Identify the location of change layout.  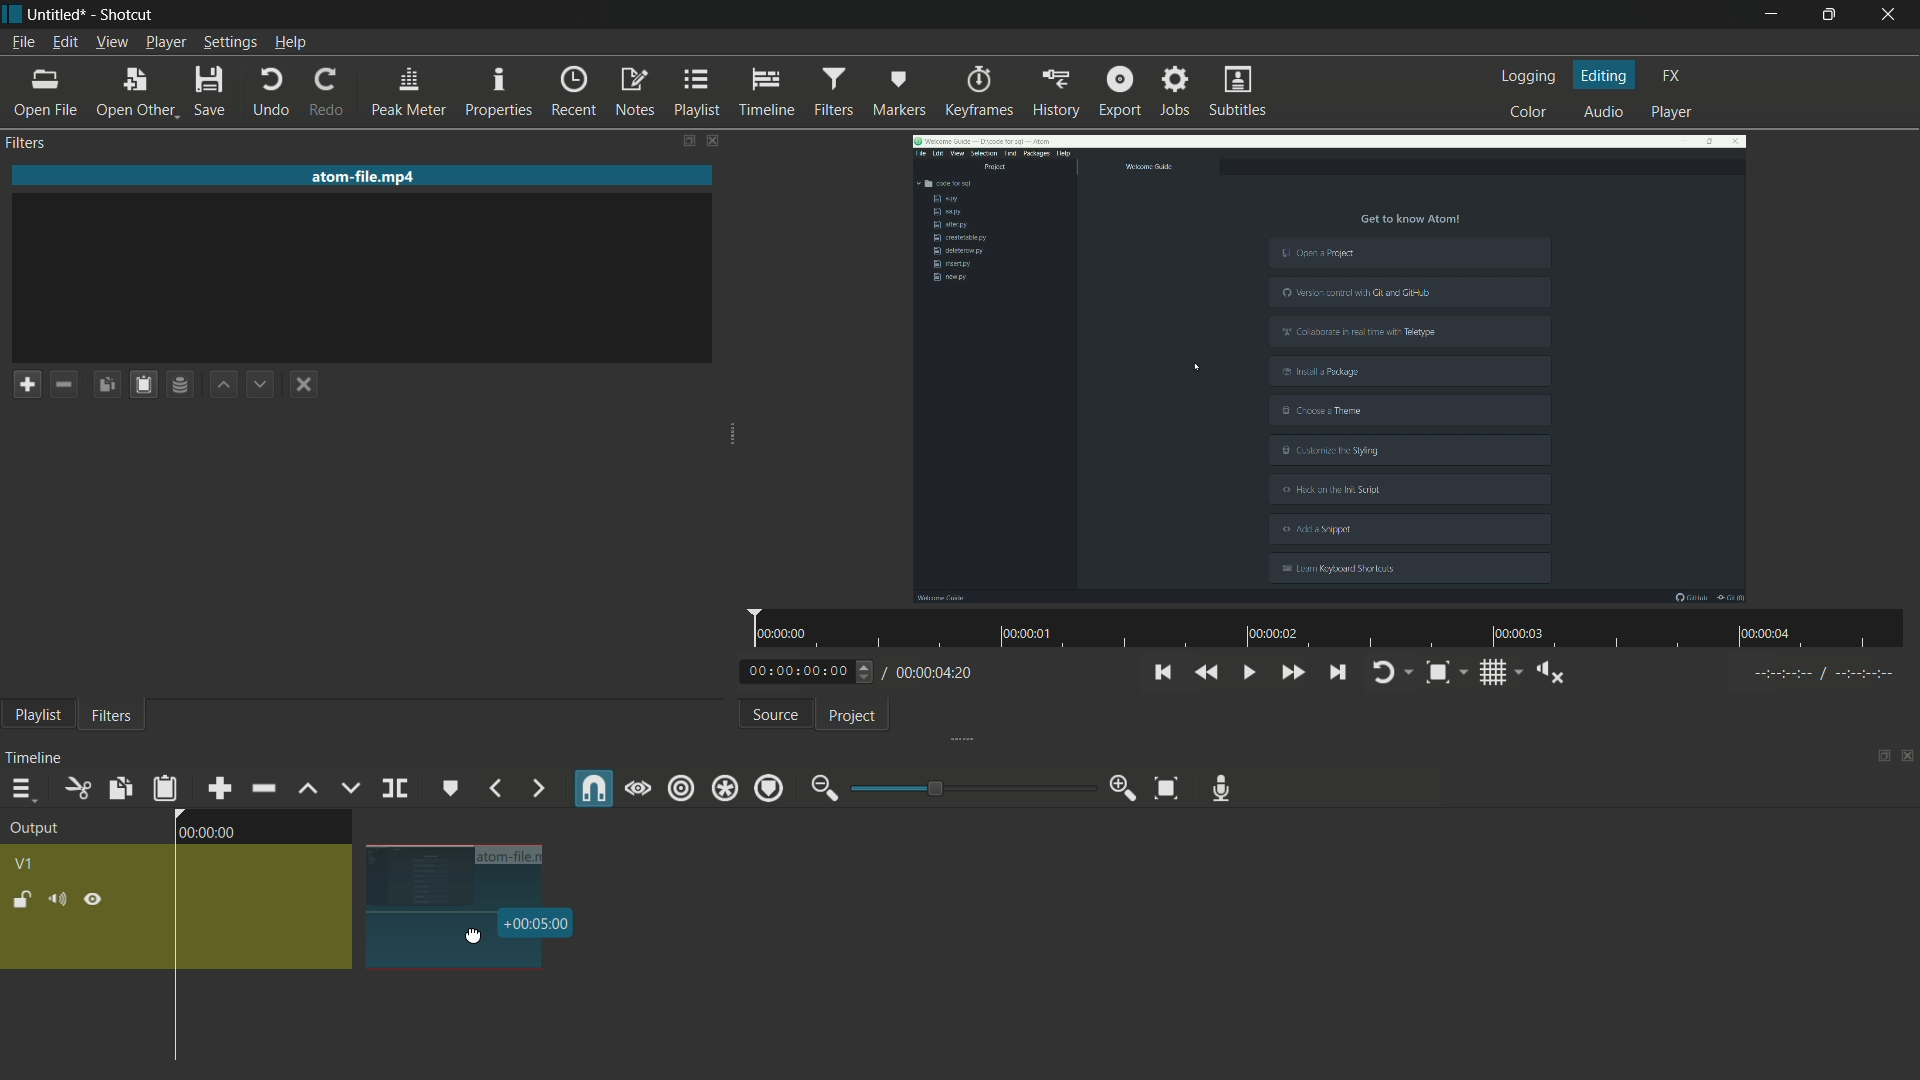
(669, 139).